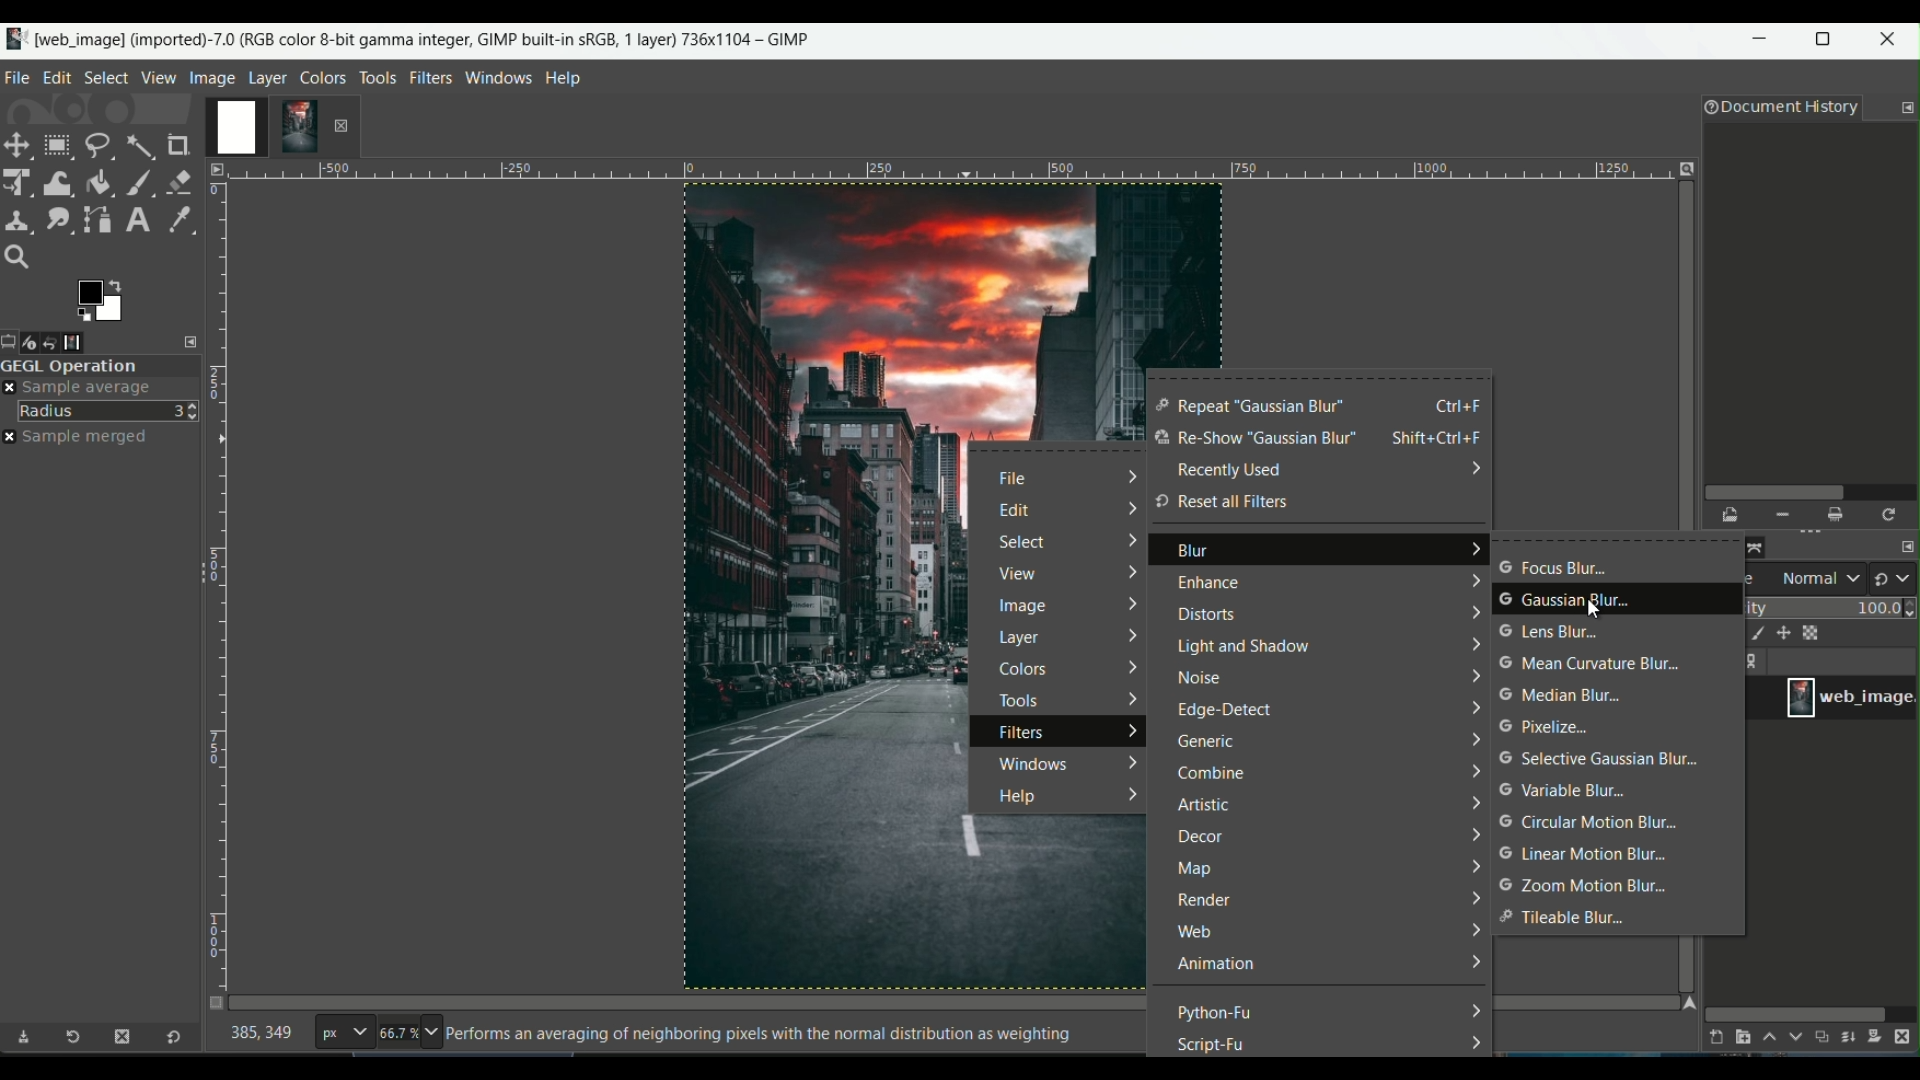  I want to click on options, so click(1756, 663).